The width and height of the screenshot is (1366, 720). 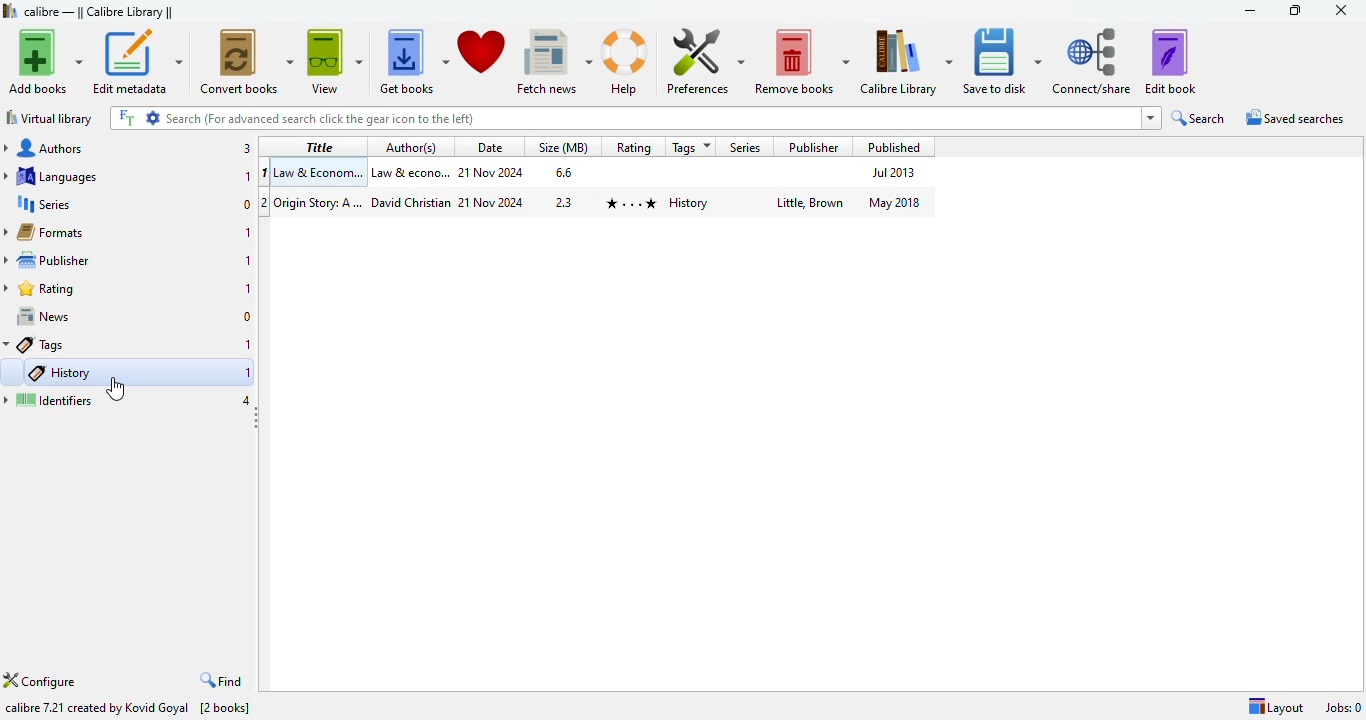 I want to click on title, so click(x=320, y=147).